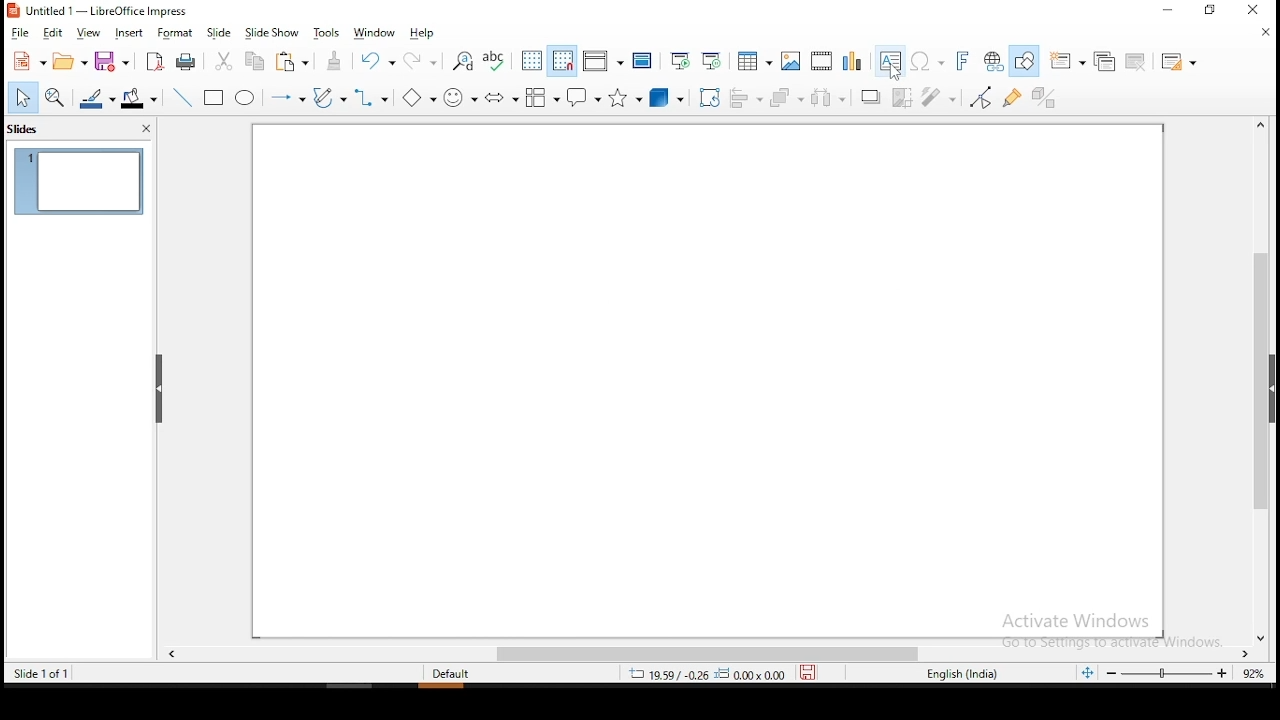 The image size is (1280, 720). I want to click on help, so click(423, 34).